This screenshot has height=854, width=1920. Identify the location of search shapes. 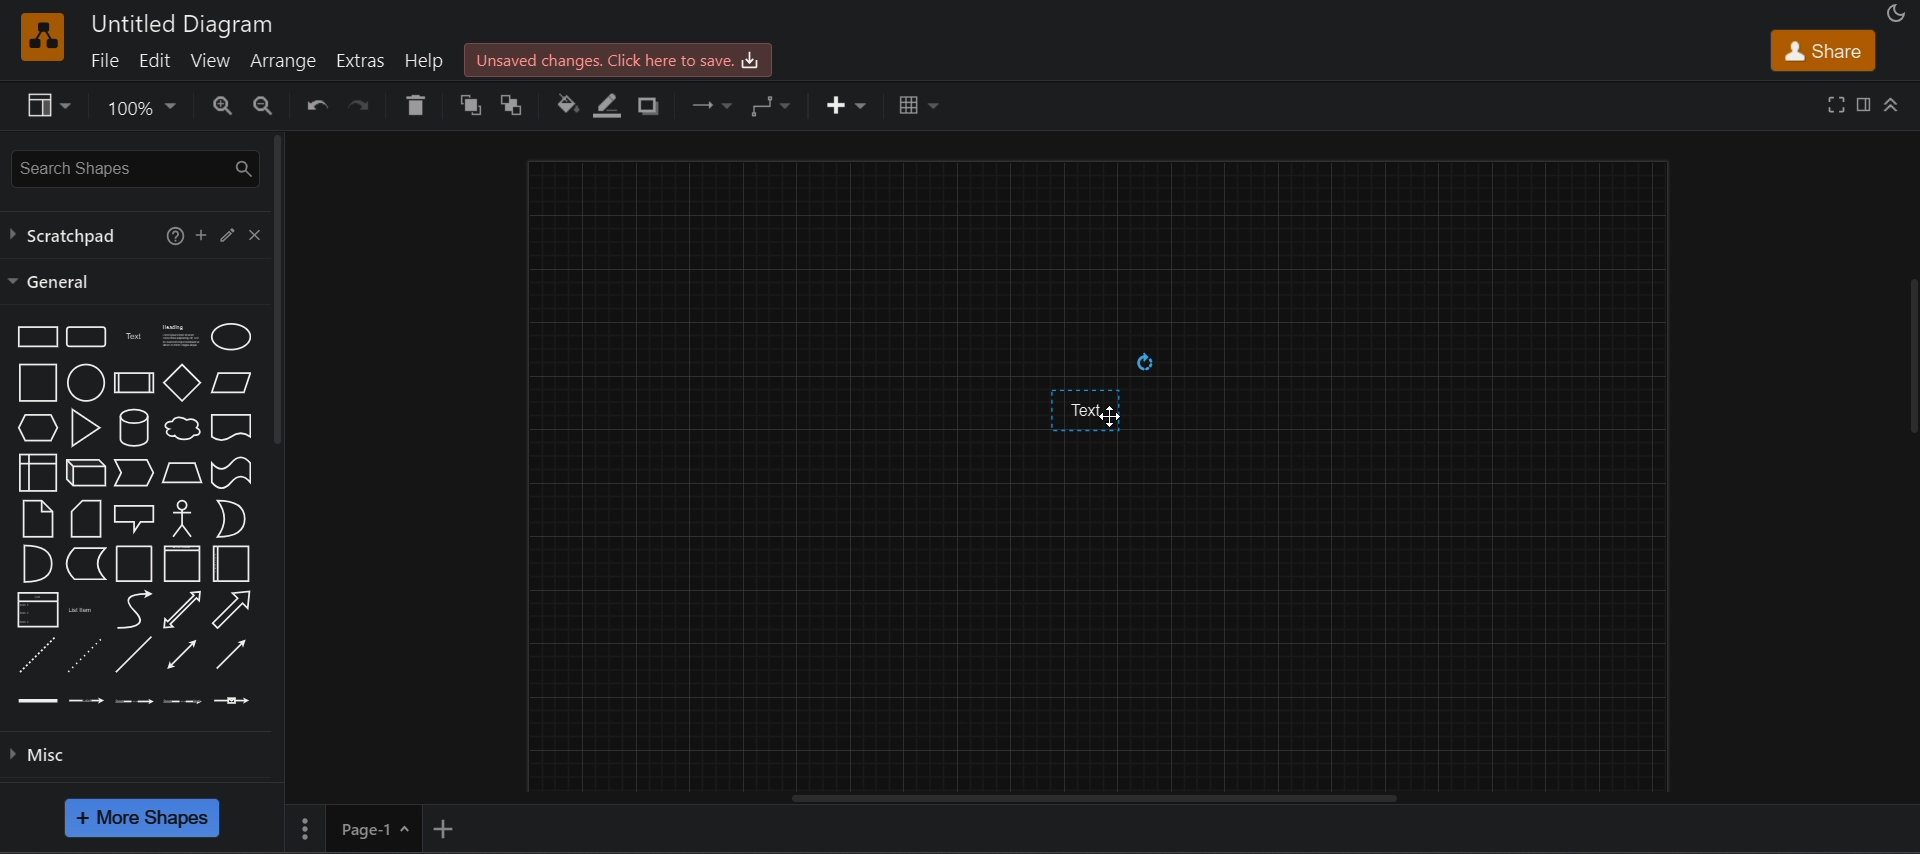
(132, 169).